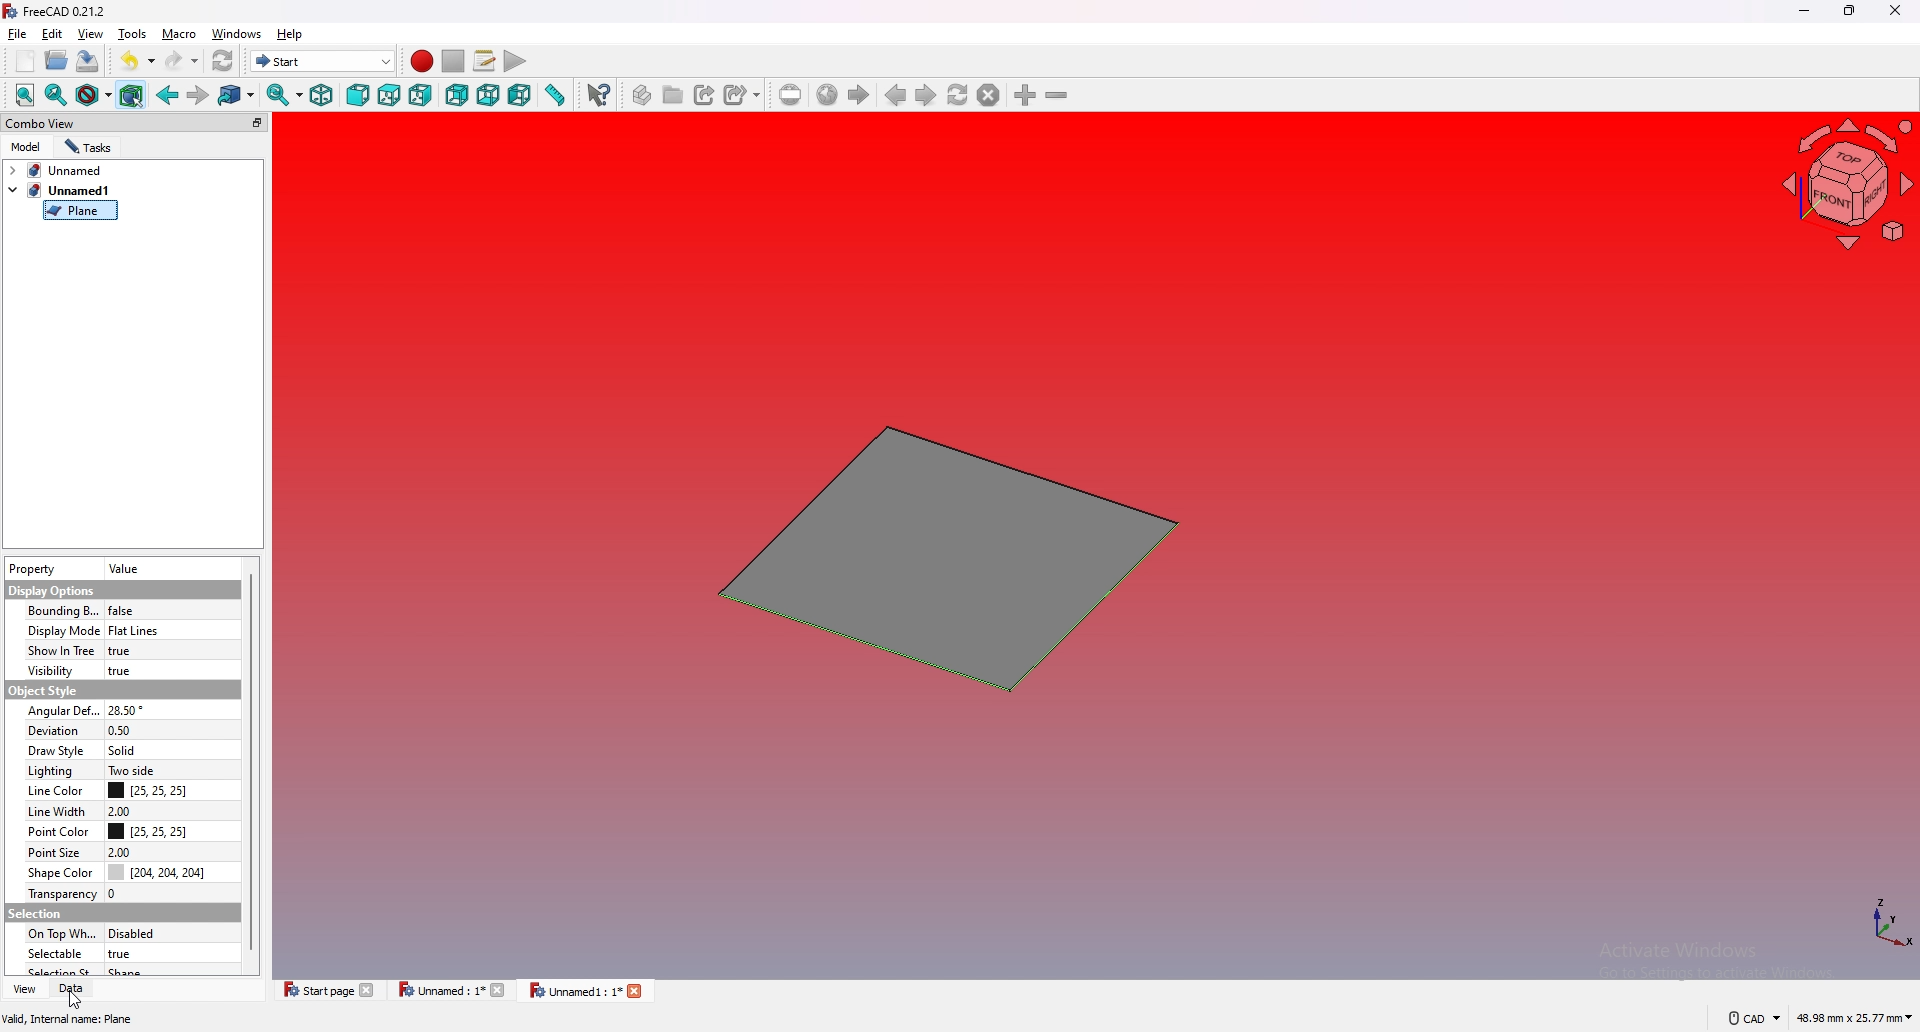 The height and width of the screenshot is (1032, 1920). What do you see at coordinates (59, 894) in the screenshot?
I see `transparency` at bounding box center [59, 894].